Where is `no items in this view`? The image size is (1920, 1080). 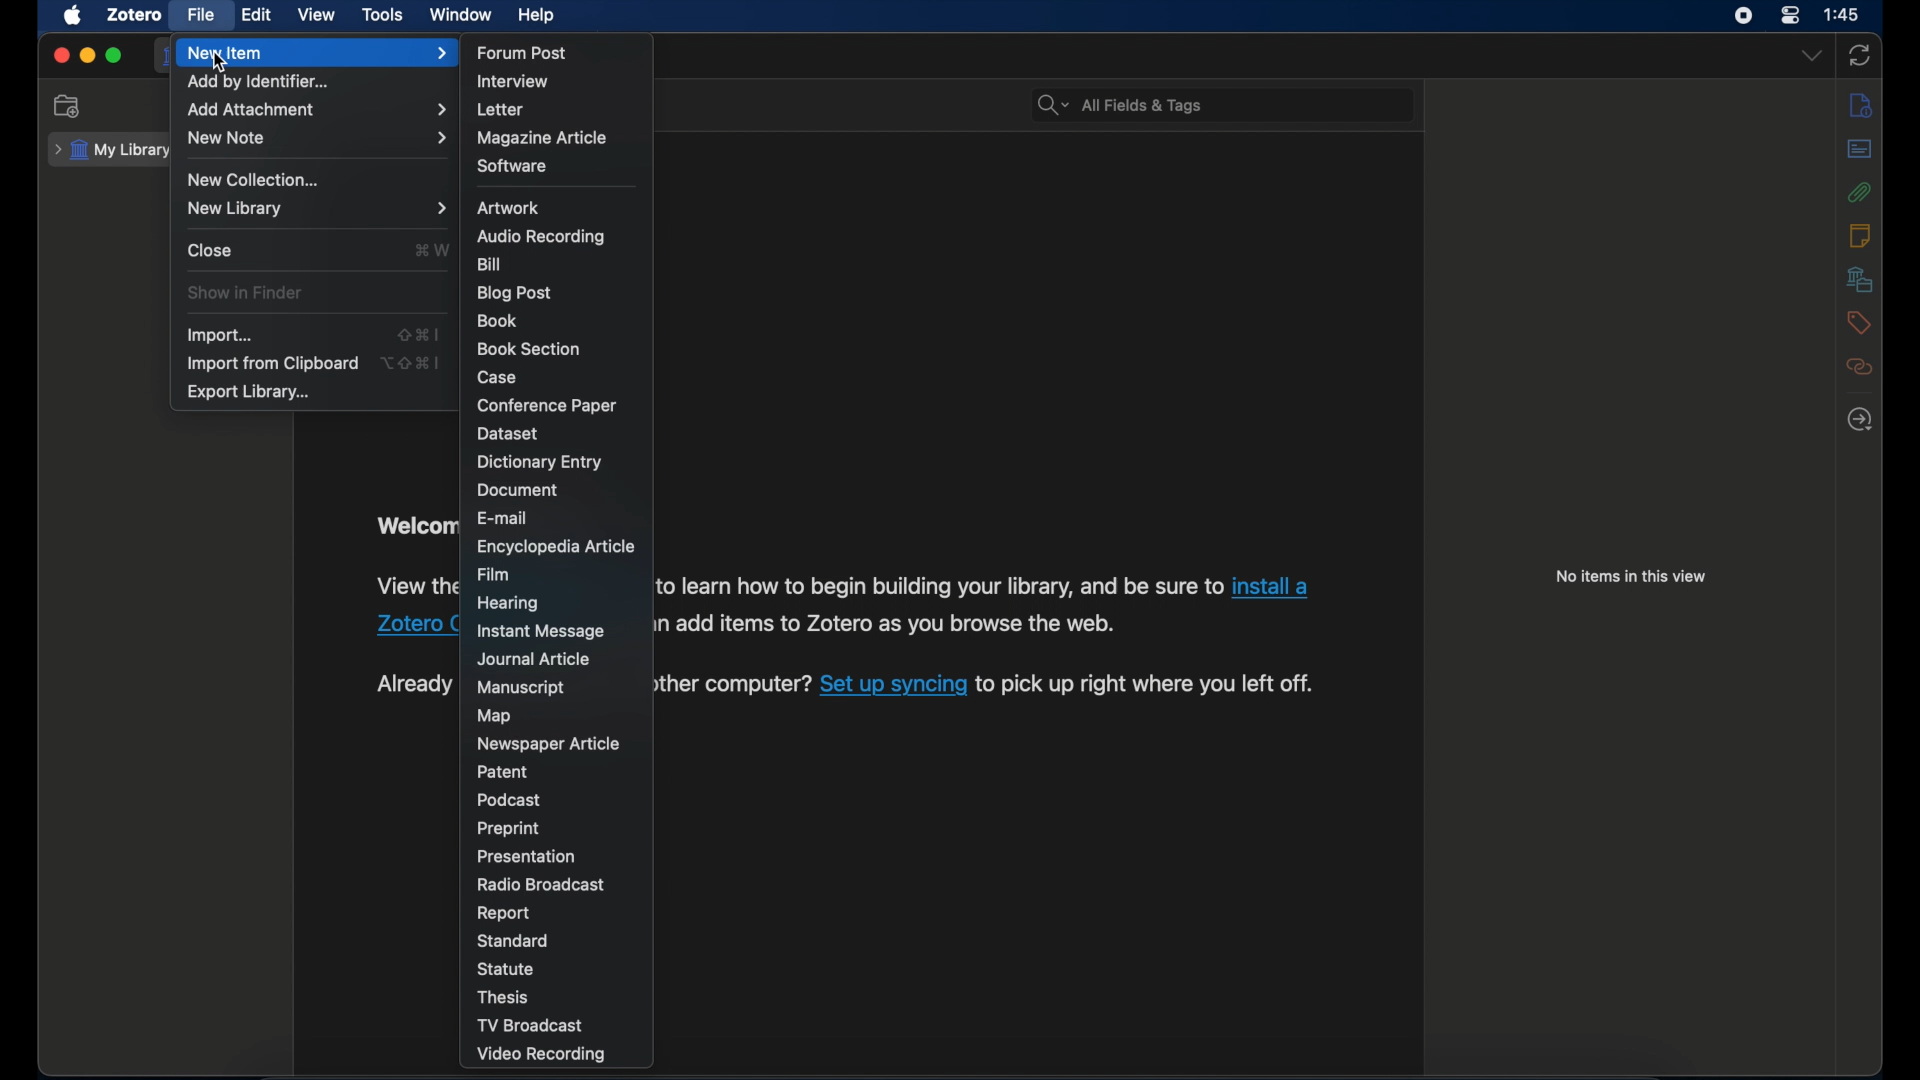
no items in this view is located at coordinates (1630, 576).